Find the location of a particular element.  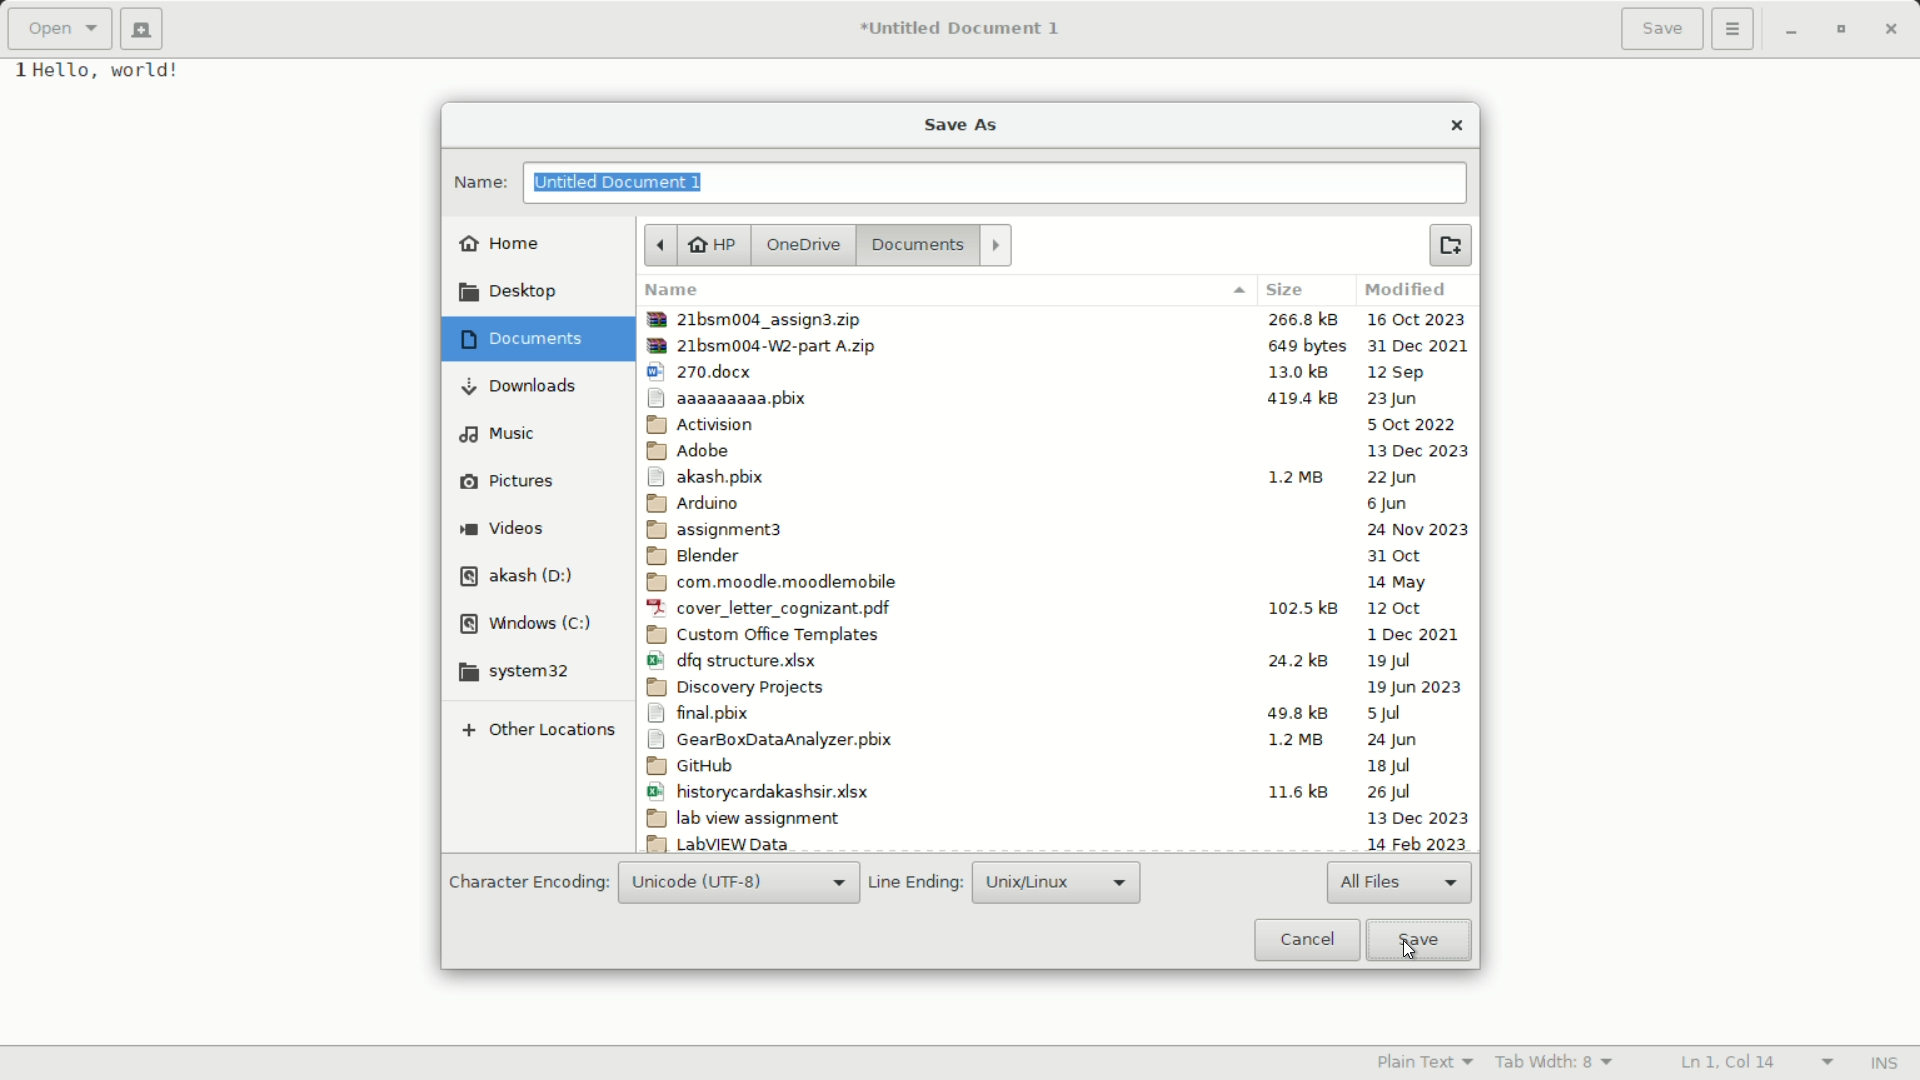

open is located at coordinates (62, 29).